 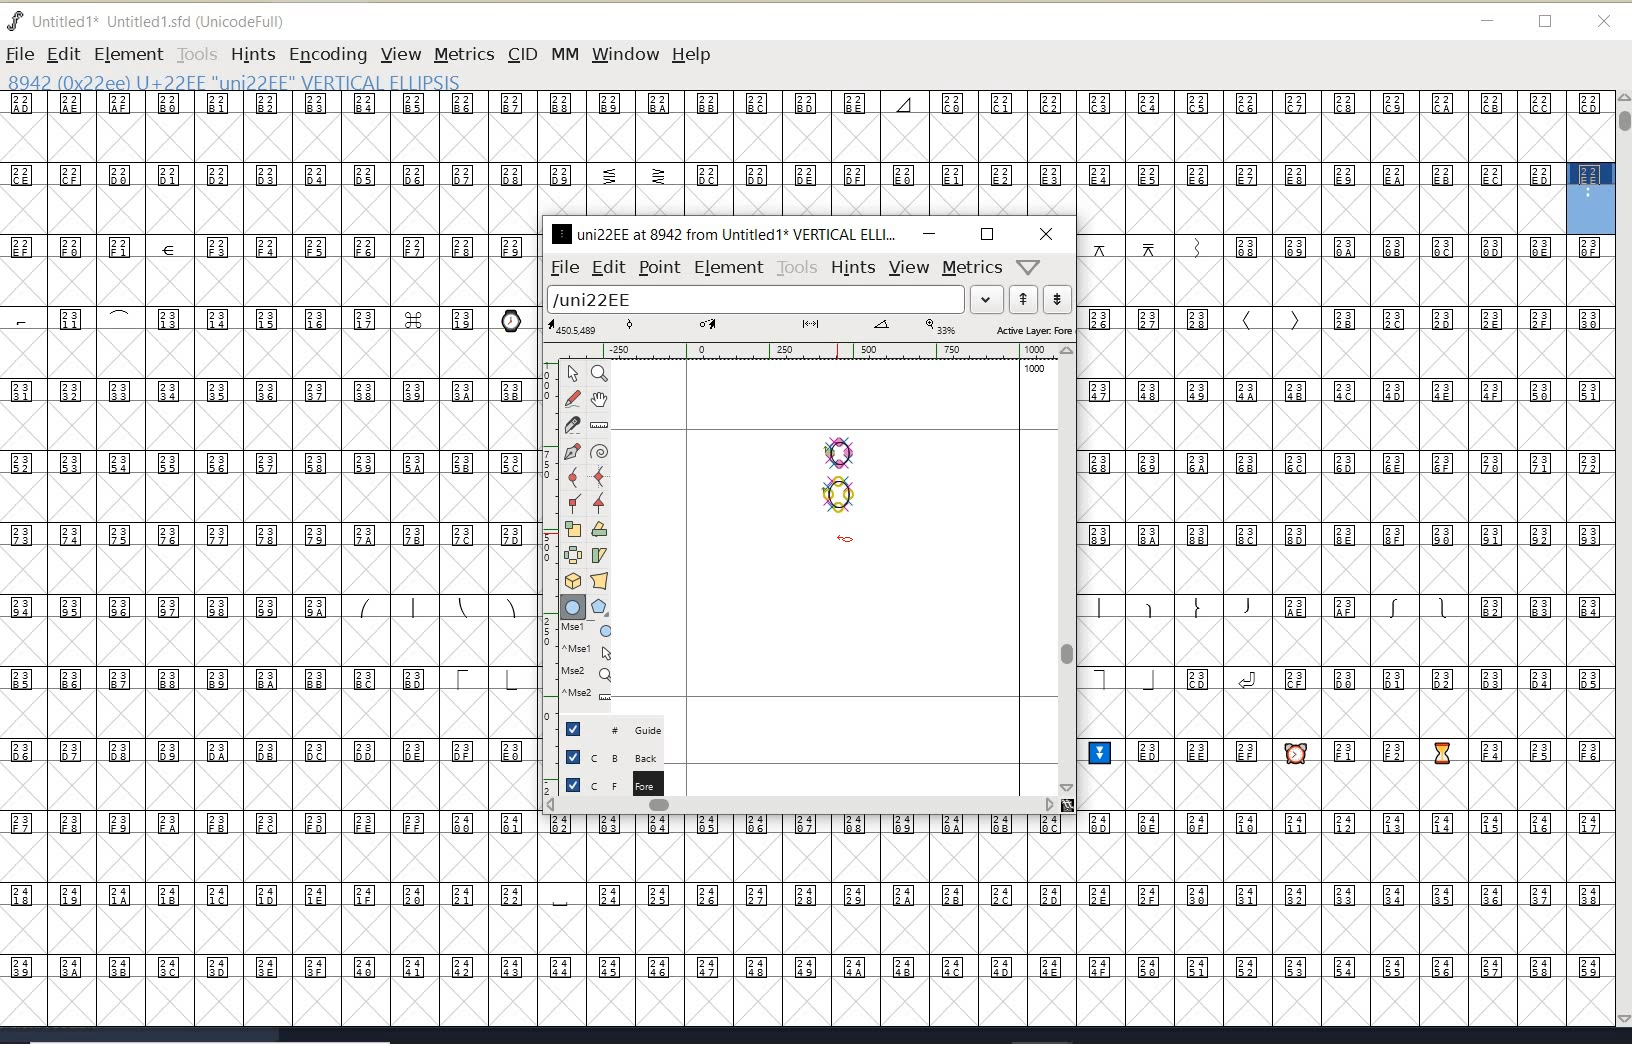 What do you see at coordinates (852, 268) in the screenshot?
I see `hints` at bounding box center [852, 268].